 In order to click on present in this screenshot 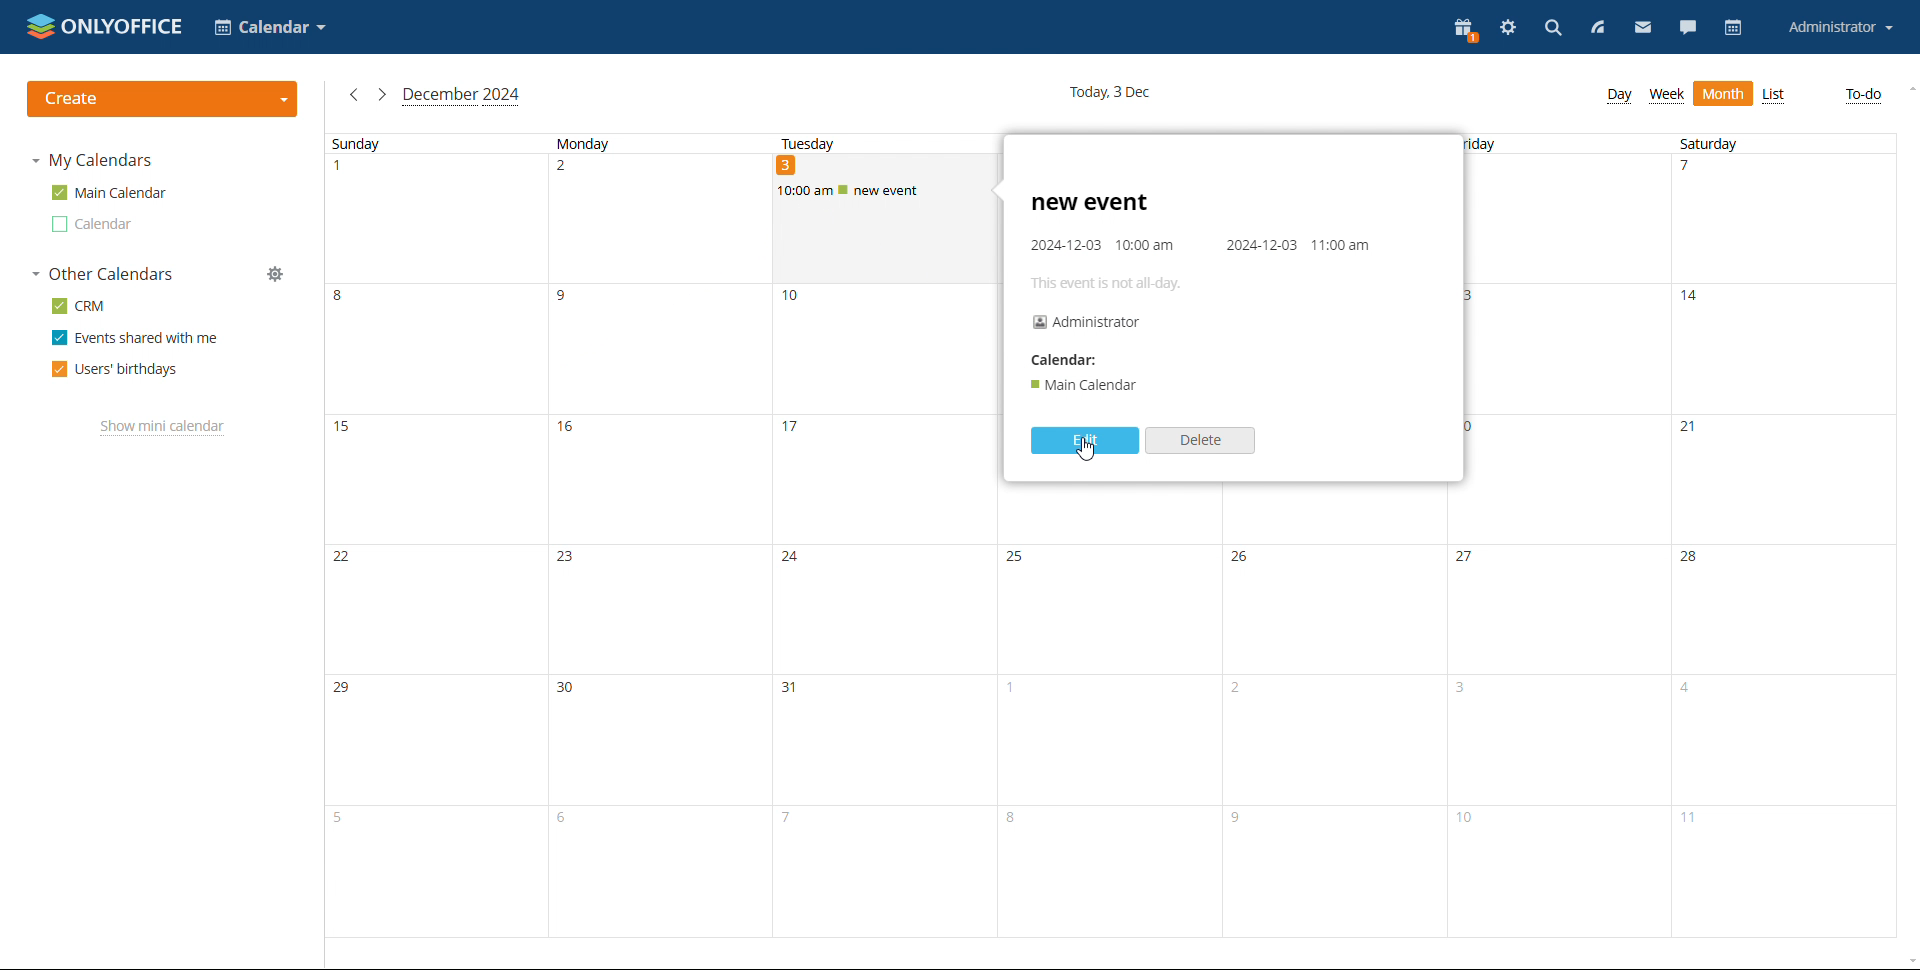, I will do `click(1465, 31)`.